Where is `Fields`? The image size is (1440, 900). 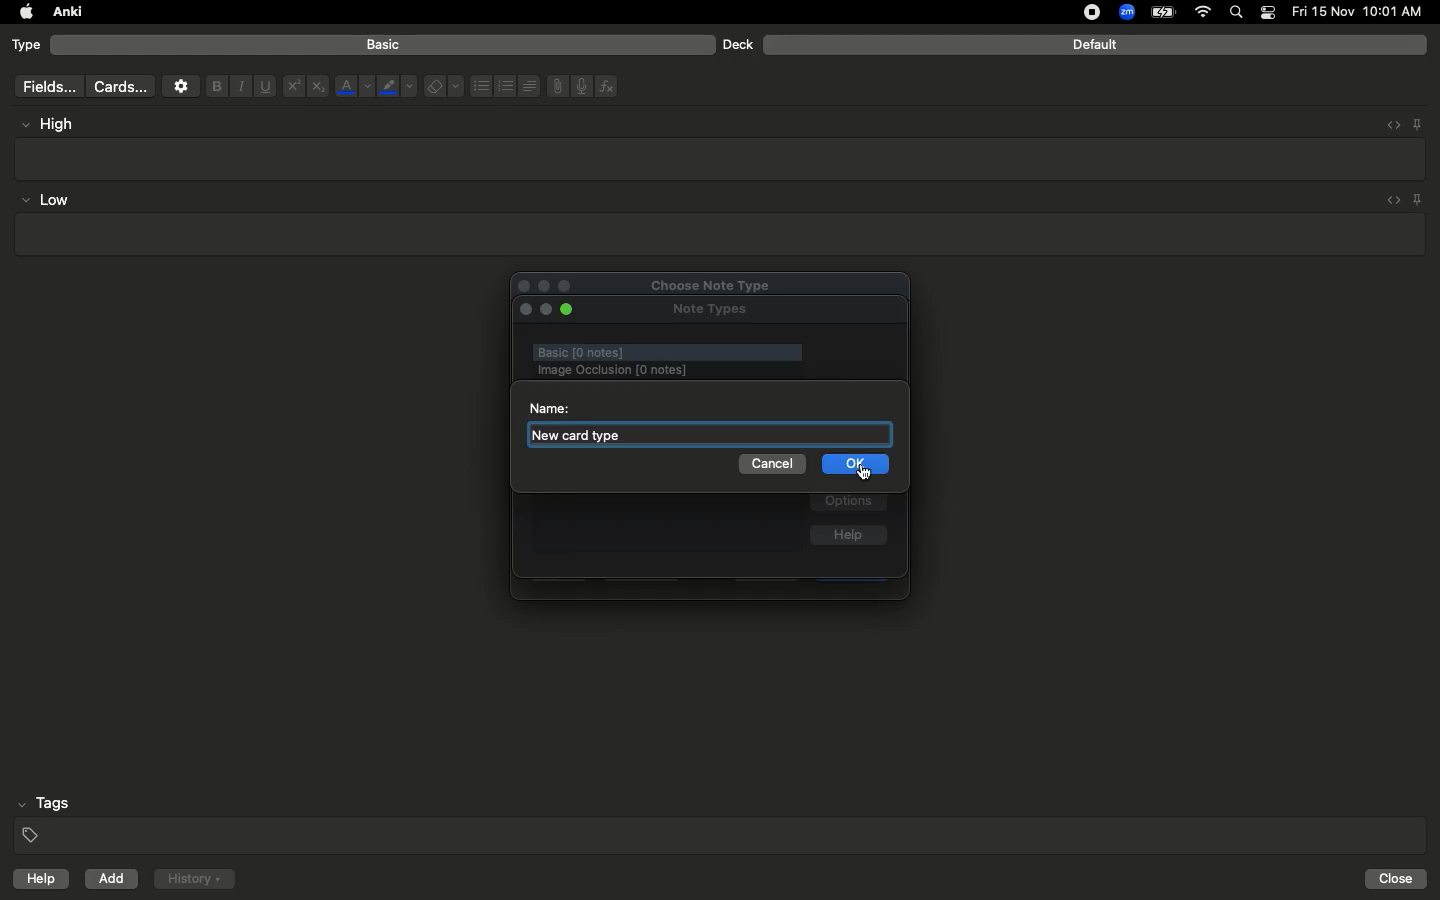 Fields is located at coordinates (45, 86).